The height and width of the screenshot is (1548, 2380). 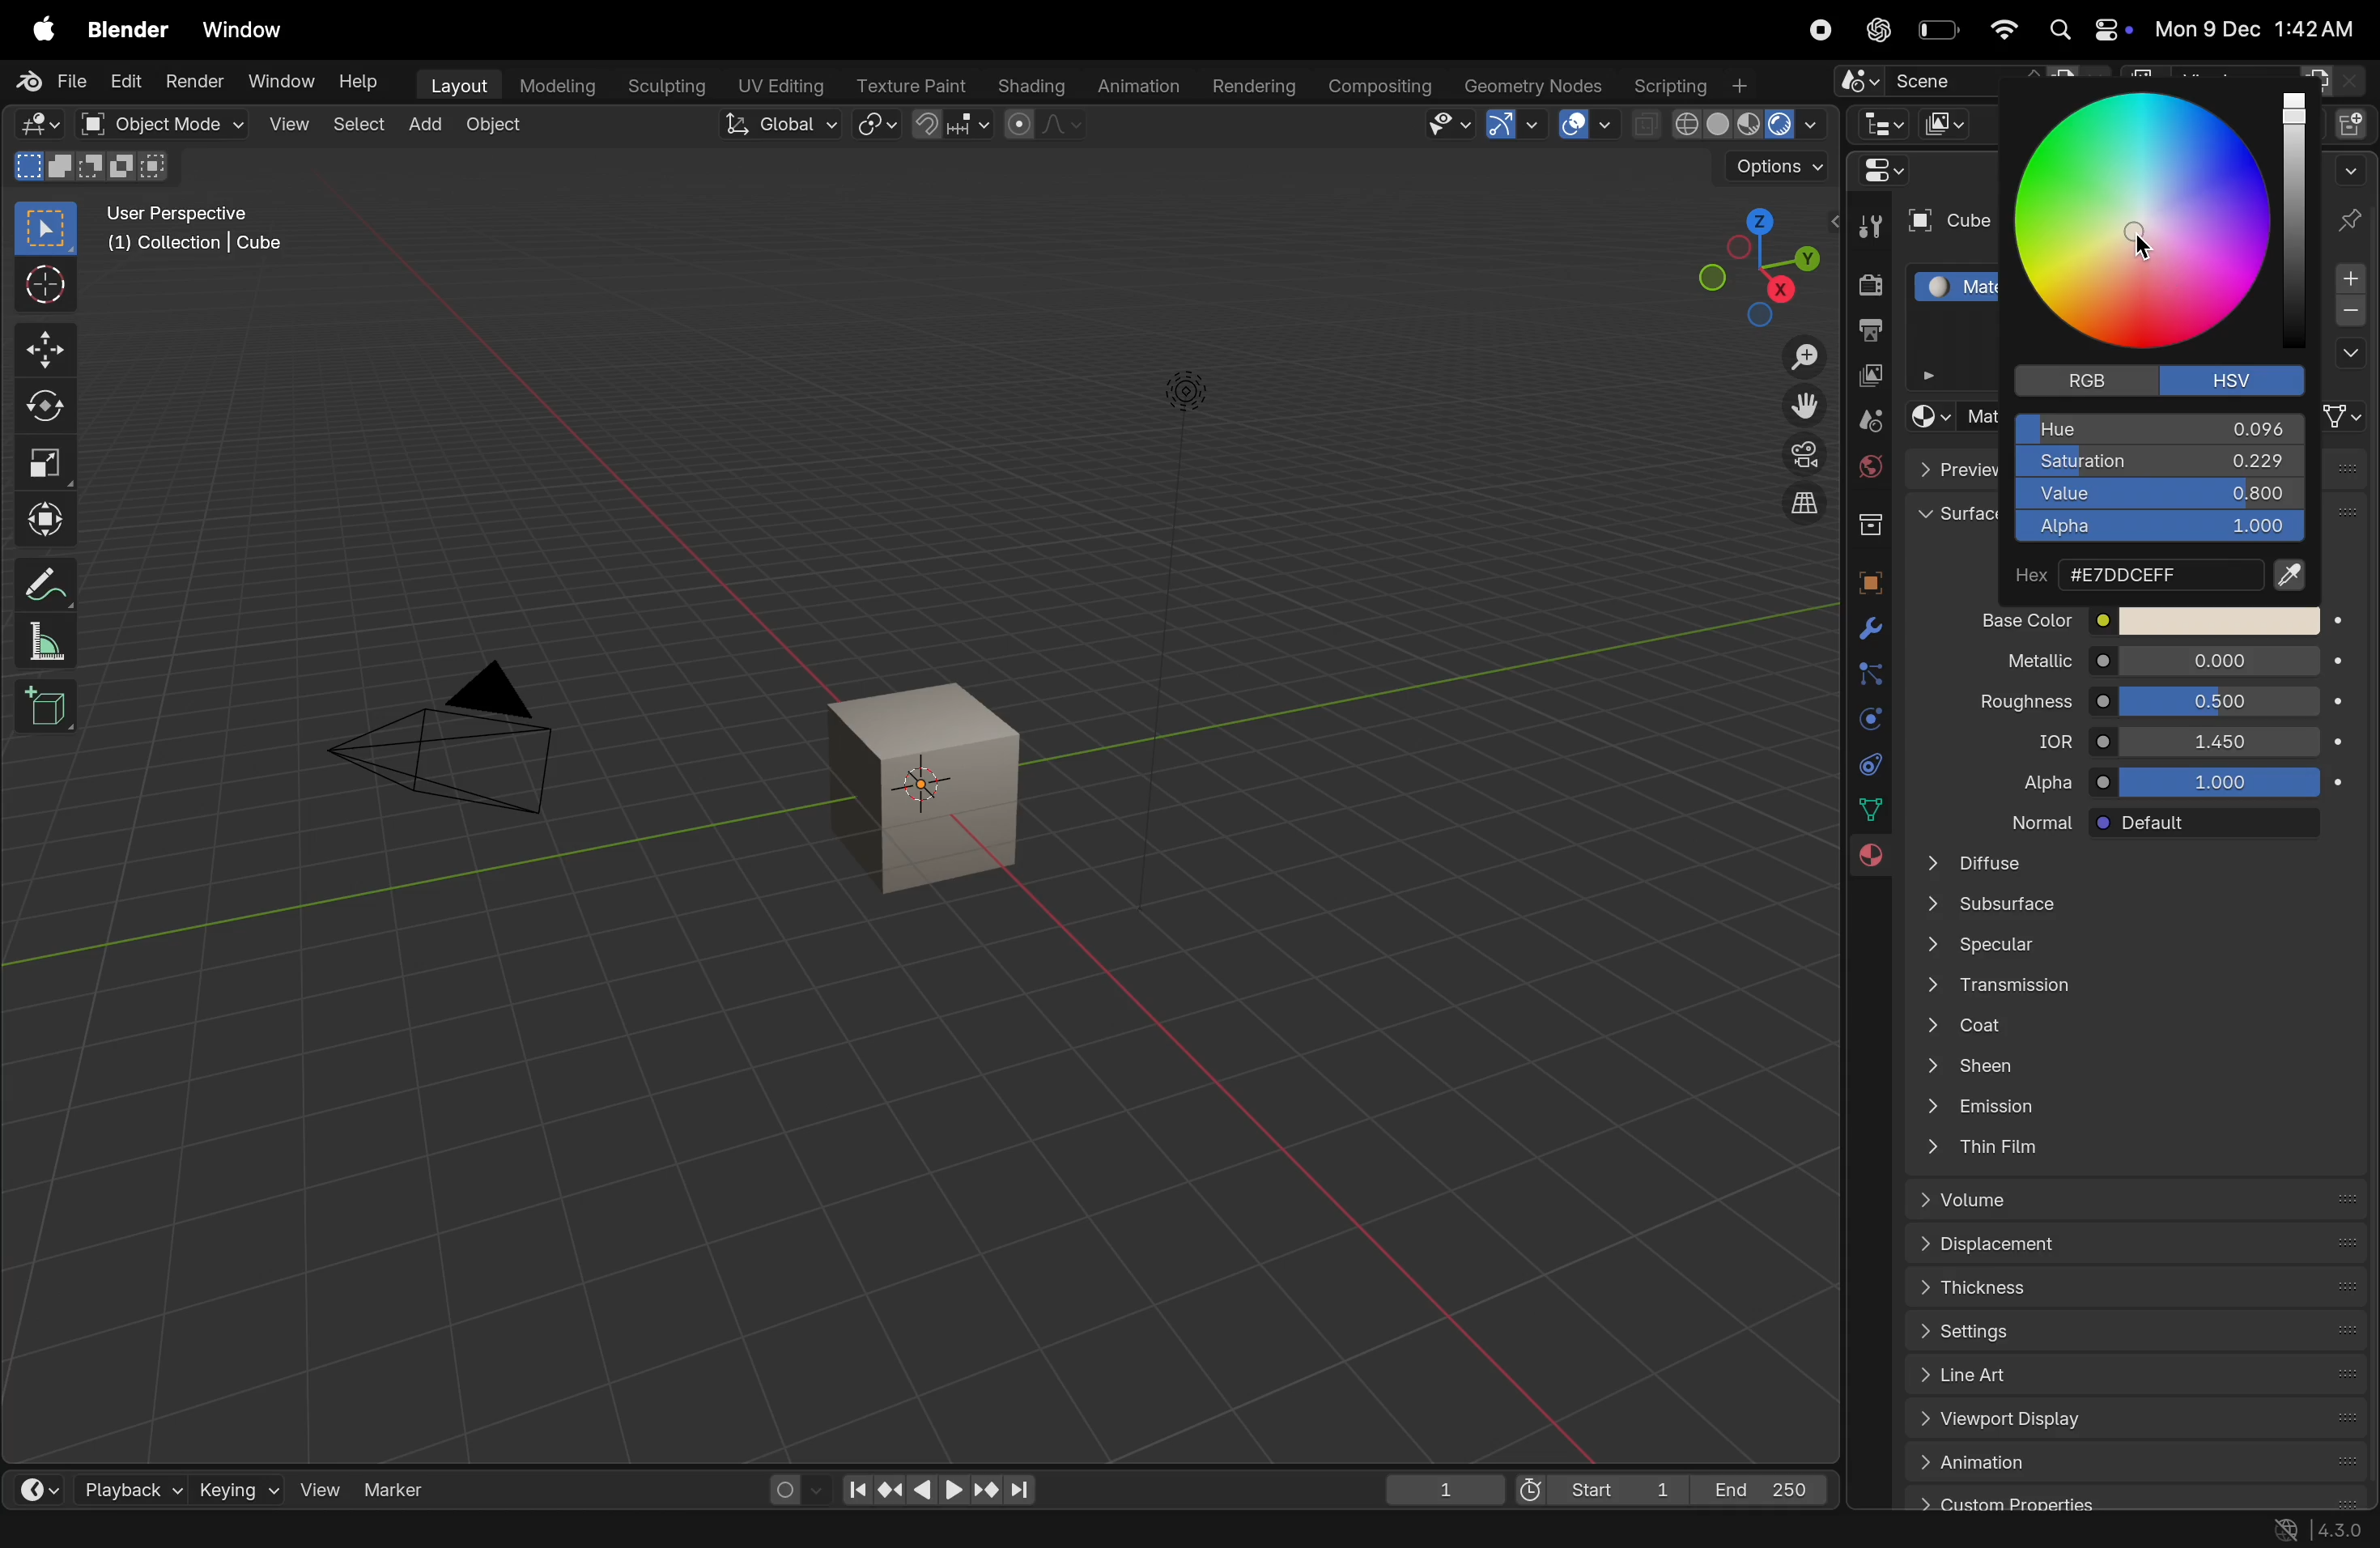 I want to click on coat, so click(x=2122, y=1029).